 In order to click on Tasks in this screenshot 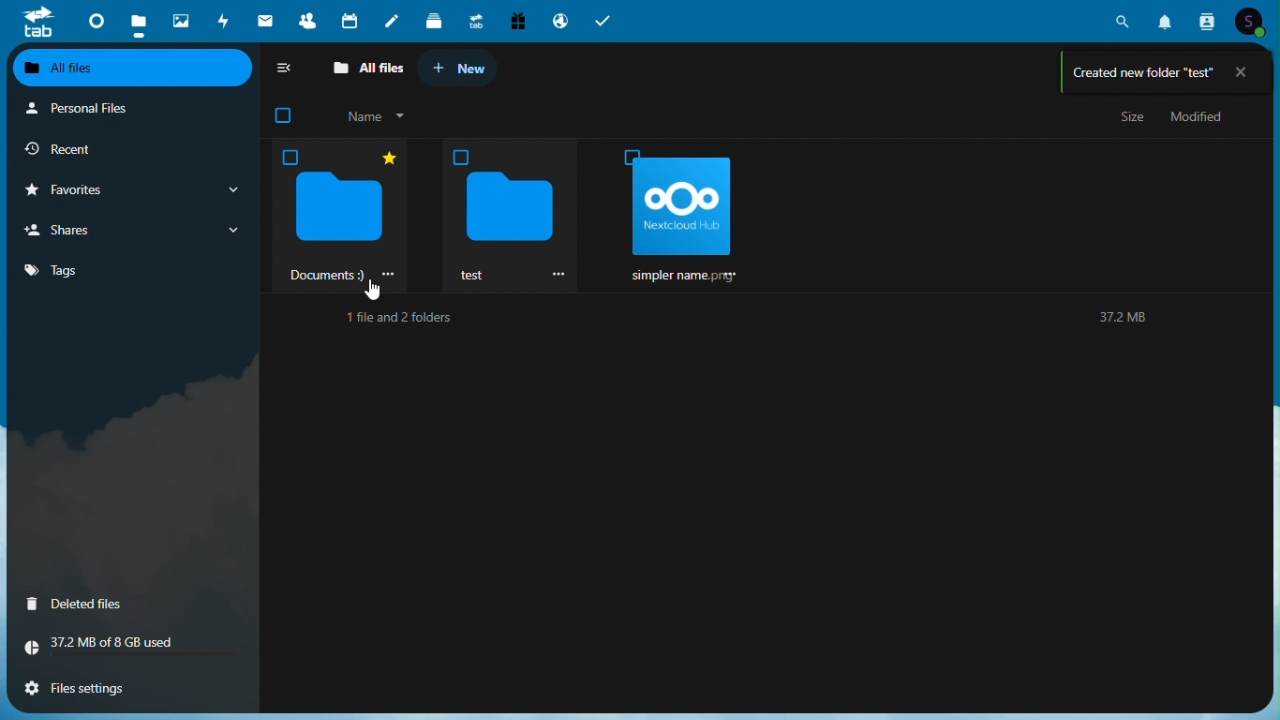, I will do `click(604, 19)`.